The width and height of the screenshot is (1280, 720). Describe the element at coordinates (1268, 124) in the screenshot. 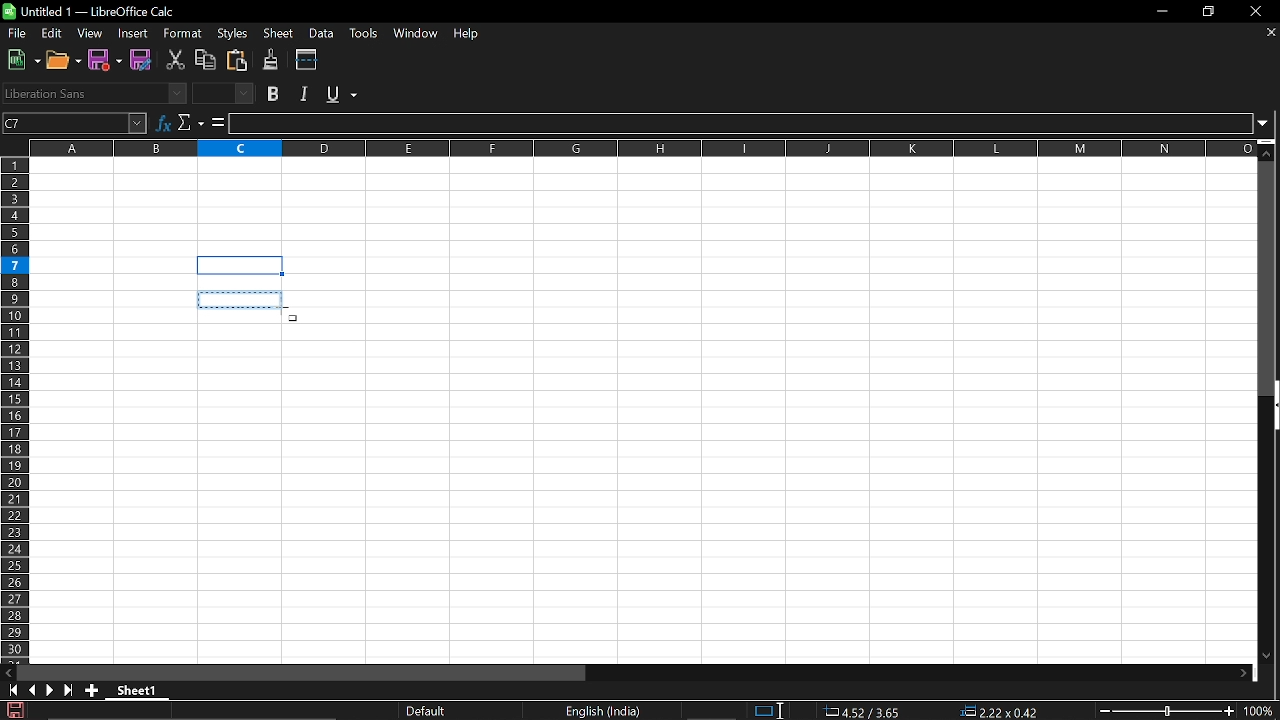

I see `Expand formula bar` at that location.